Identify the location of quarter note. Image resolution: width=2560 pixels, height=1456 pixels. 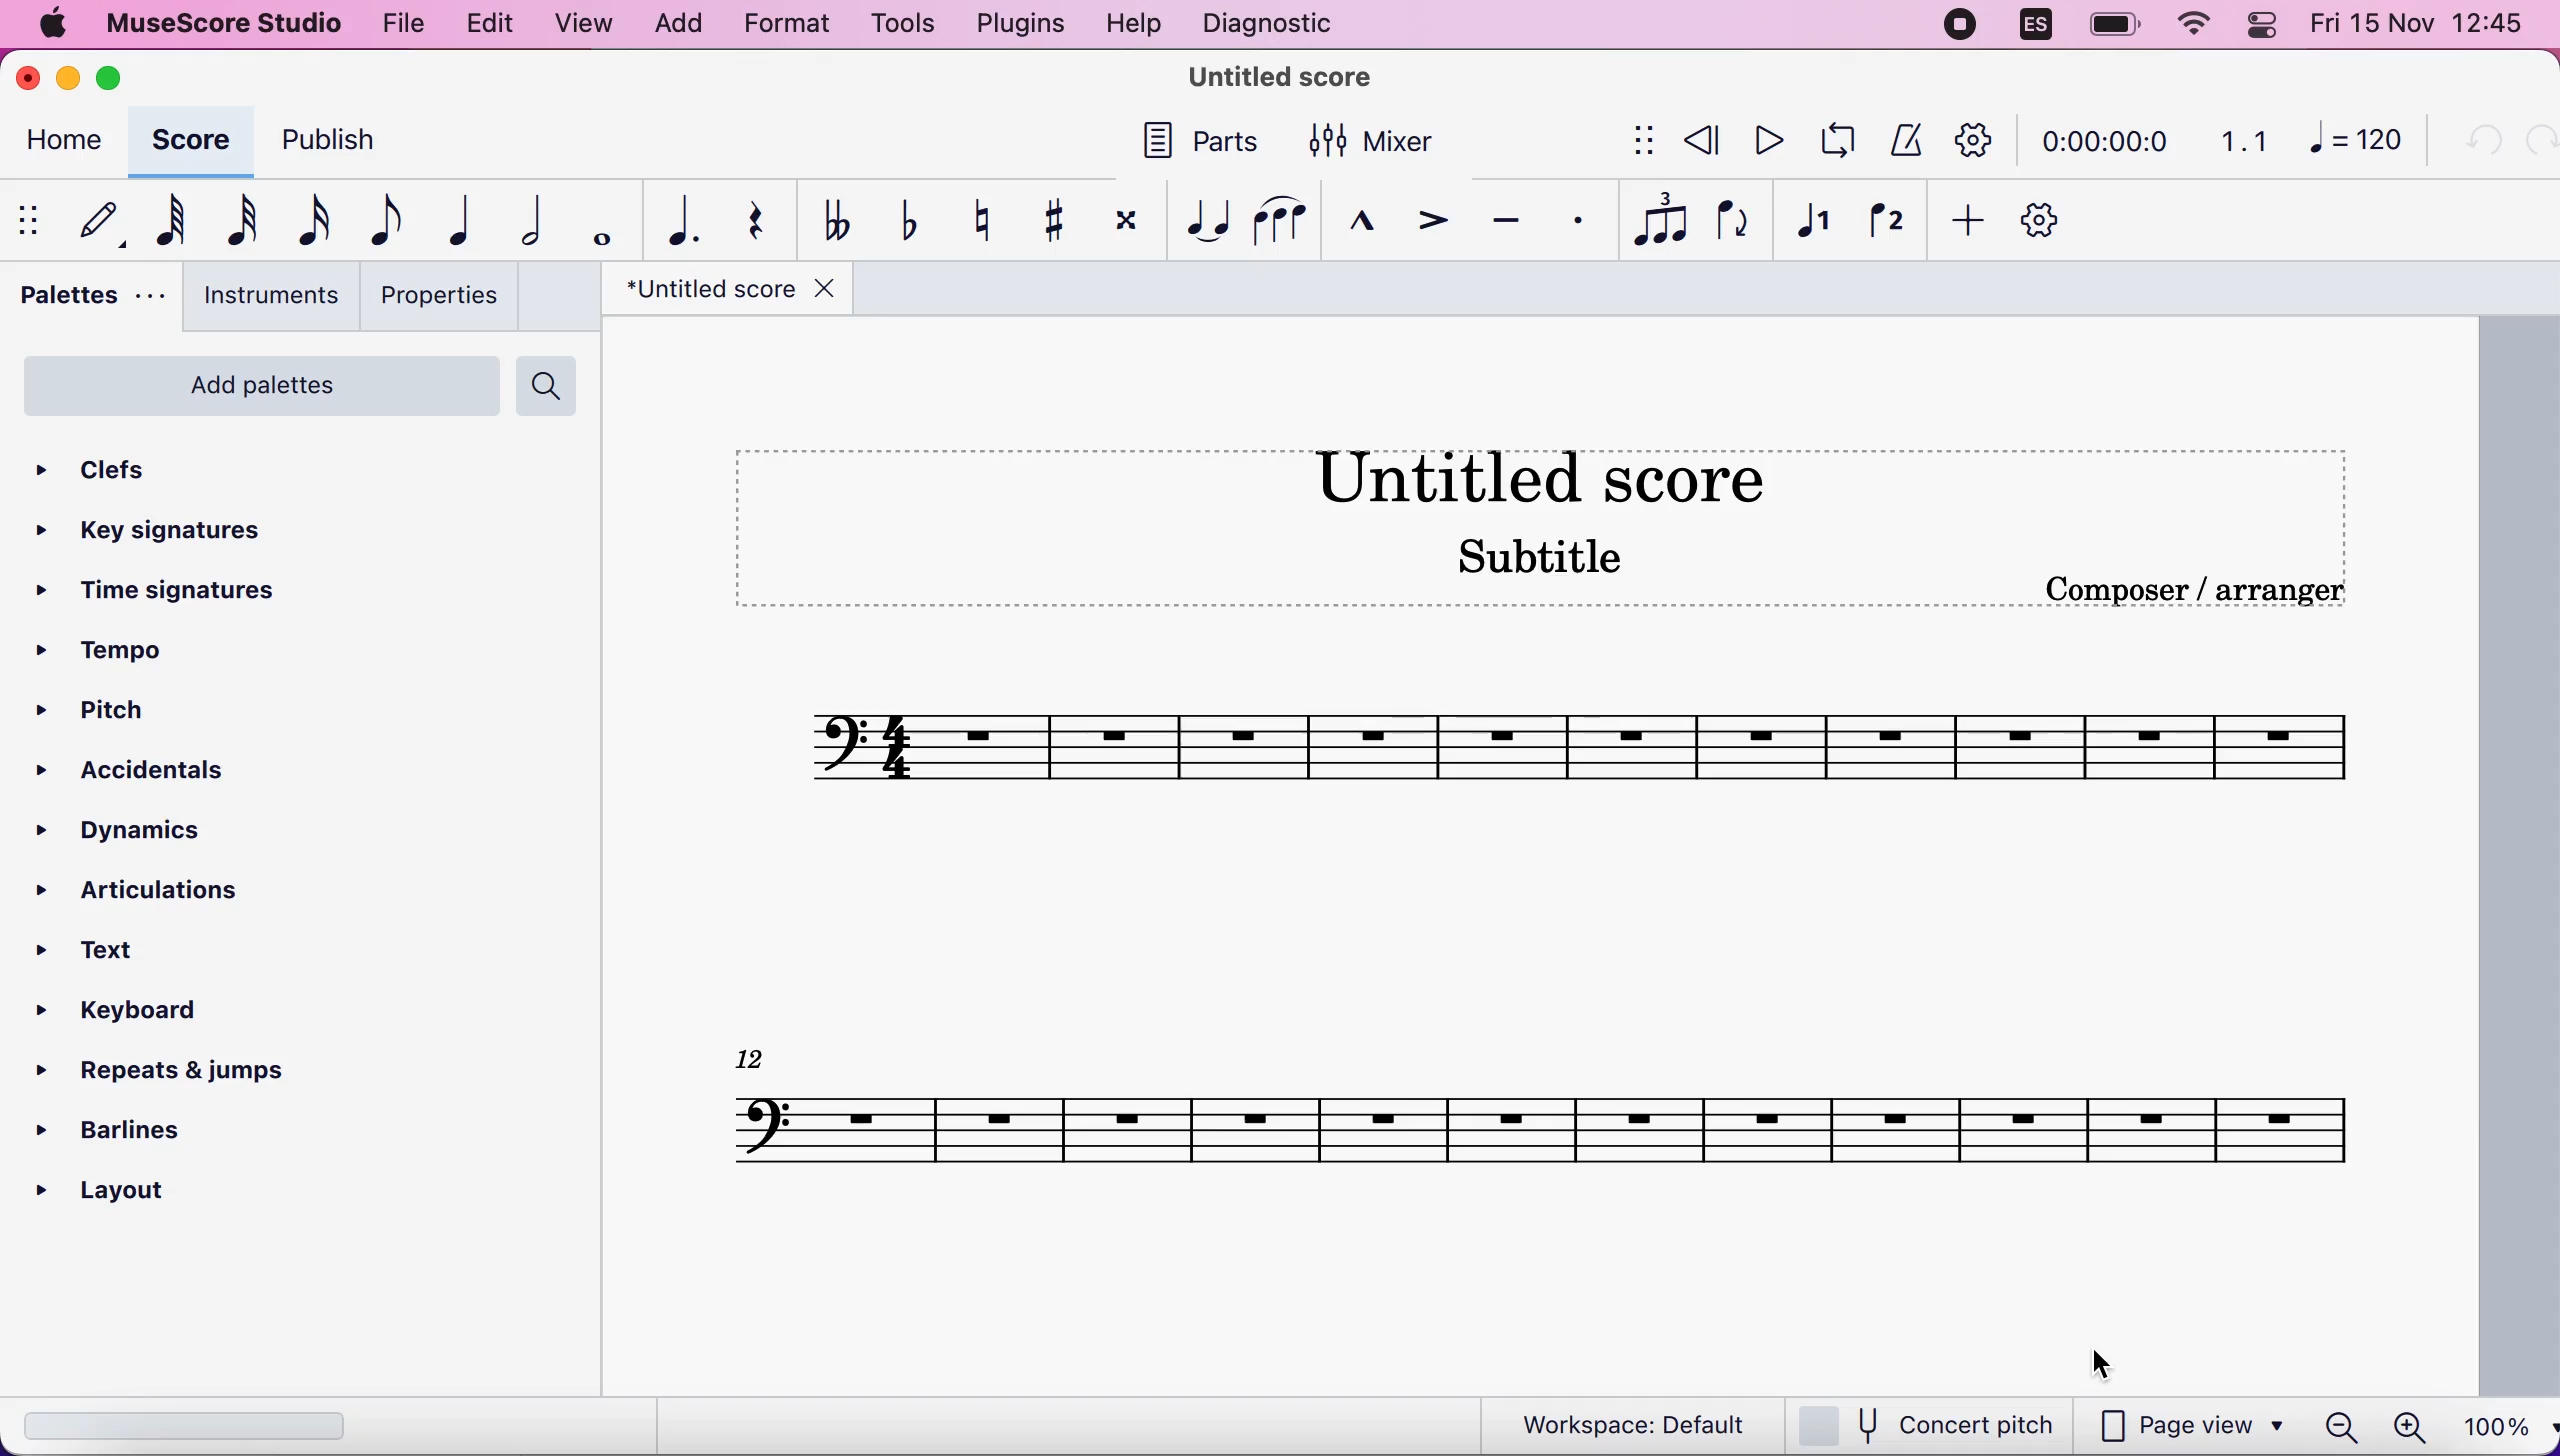
(462, 214).